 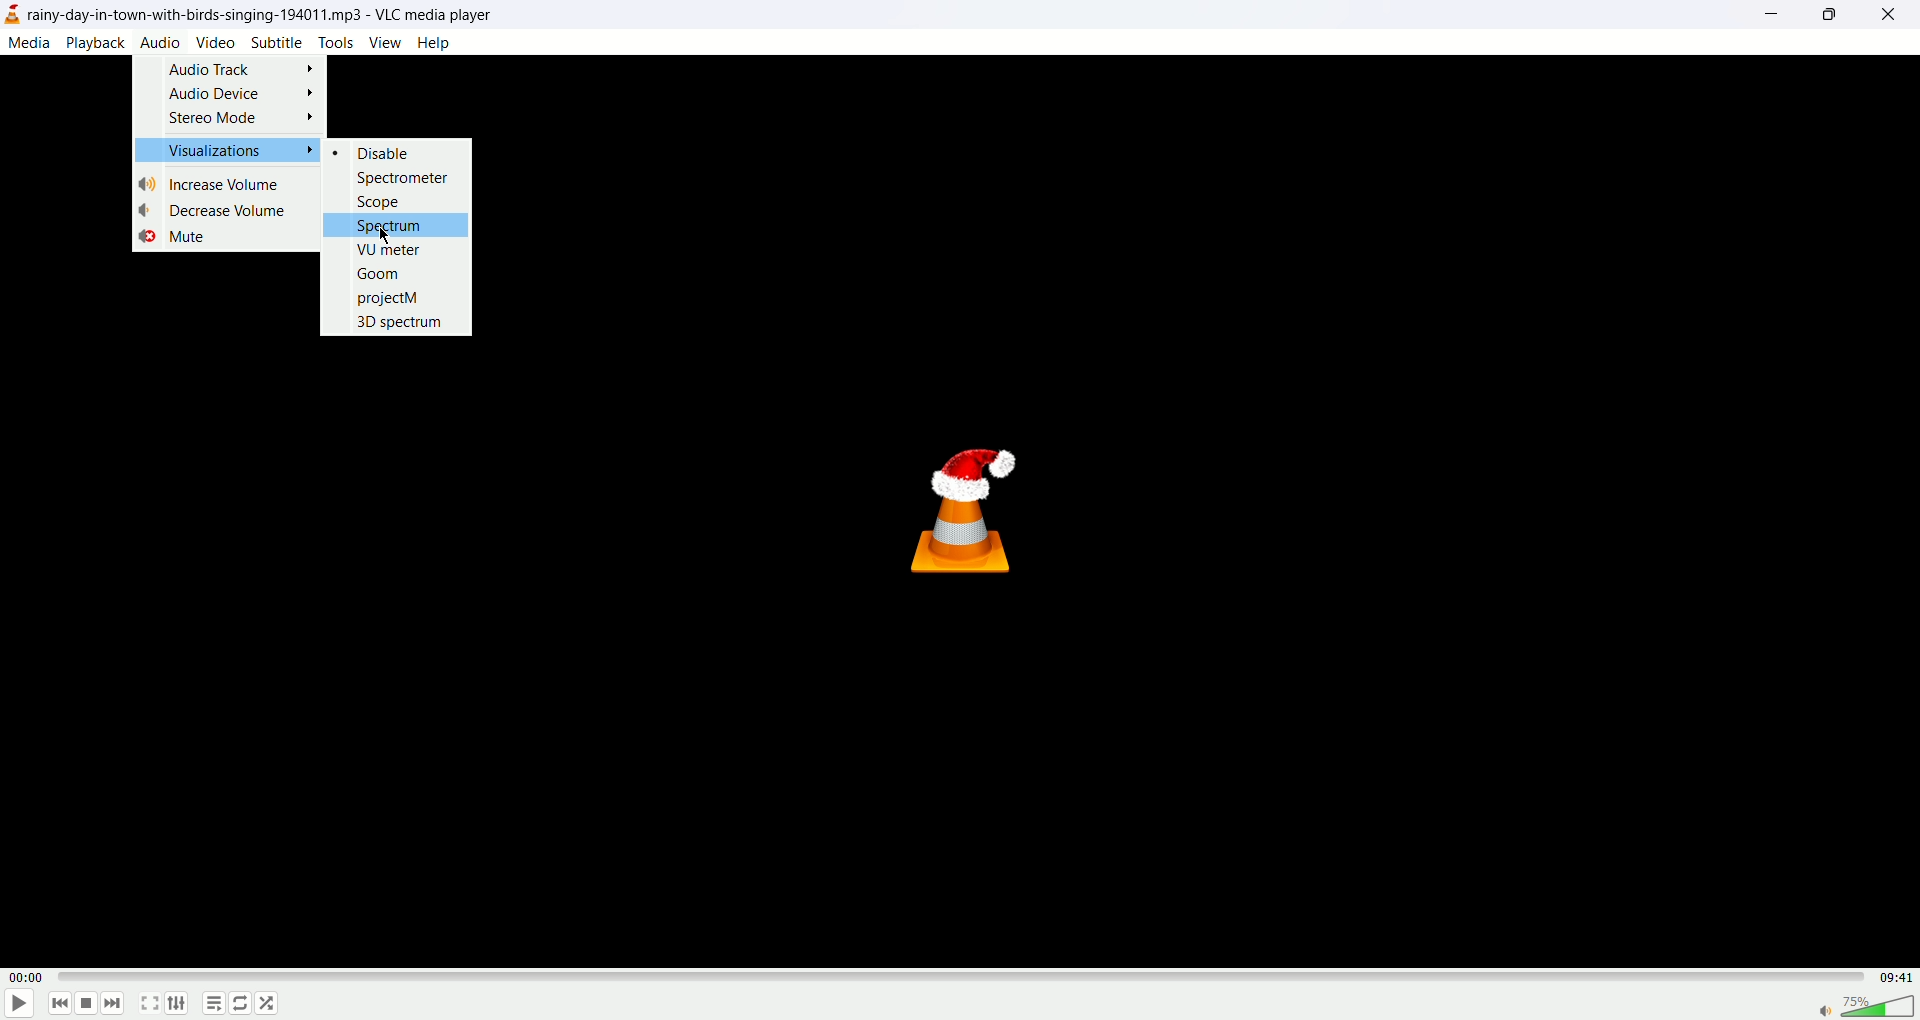 I want to click on played time, so click(x=25, y=978).